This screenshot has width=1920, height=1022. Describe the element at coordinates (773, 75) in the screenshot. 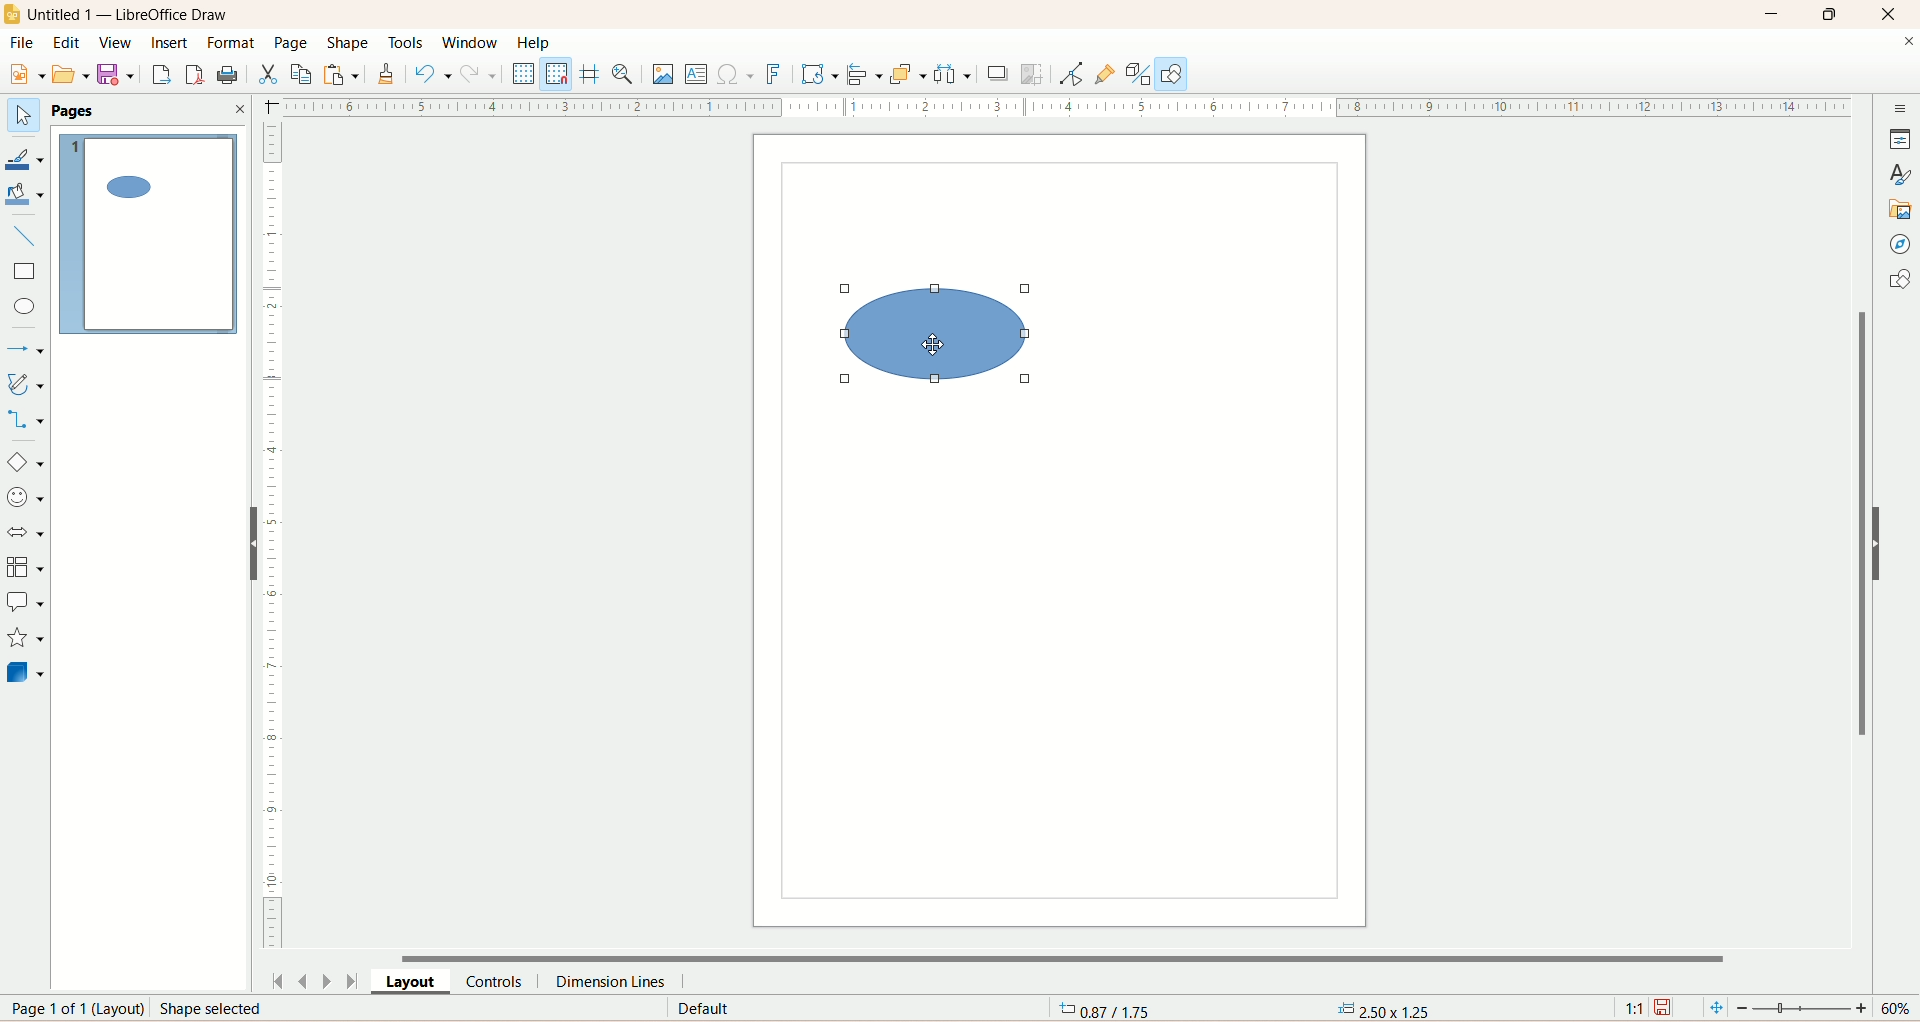

I see `fontwork text` at that location.